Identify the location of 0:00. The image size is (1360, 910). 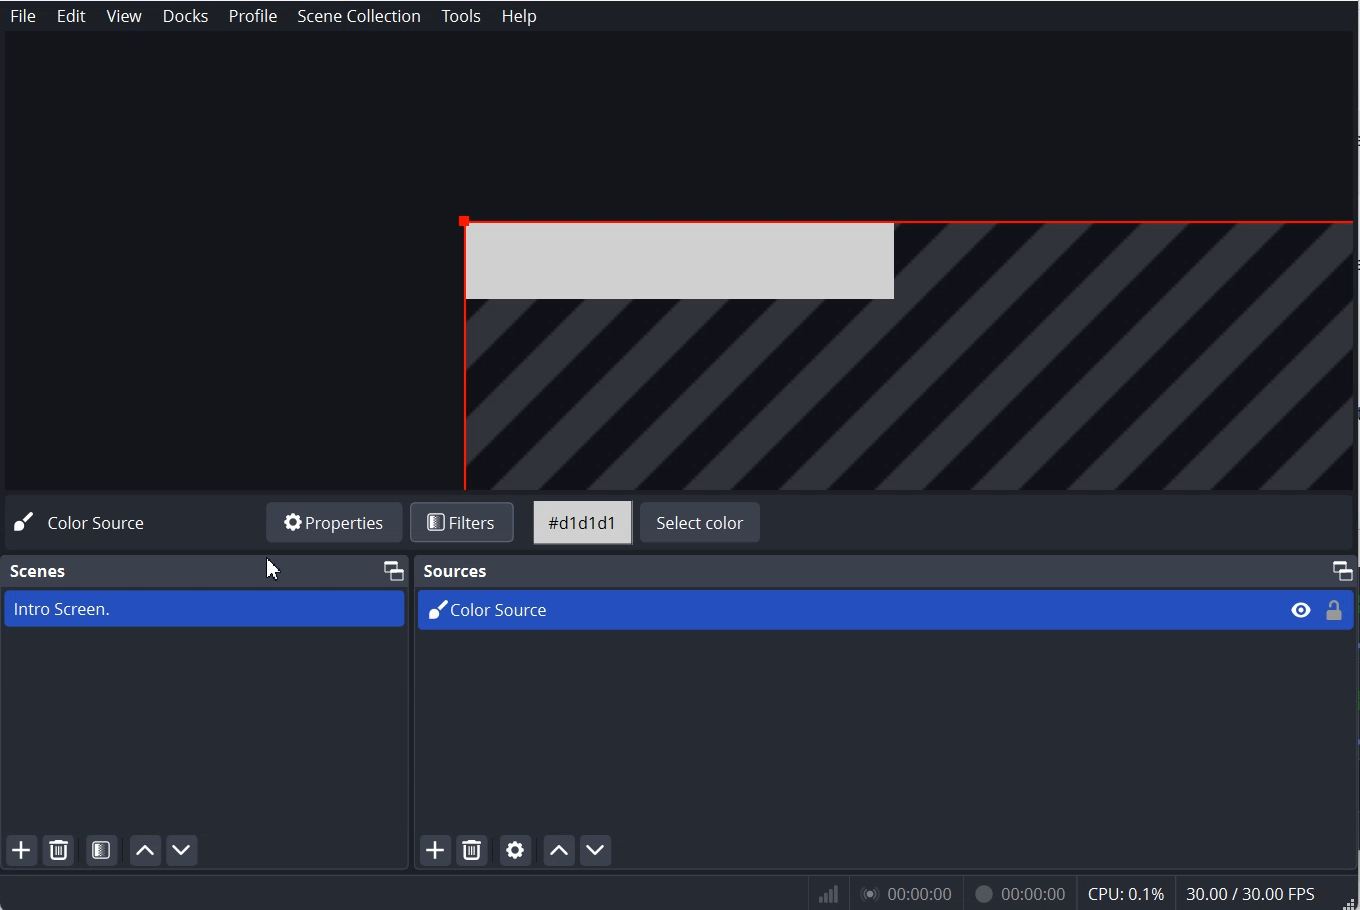
(904, 896).